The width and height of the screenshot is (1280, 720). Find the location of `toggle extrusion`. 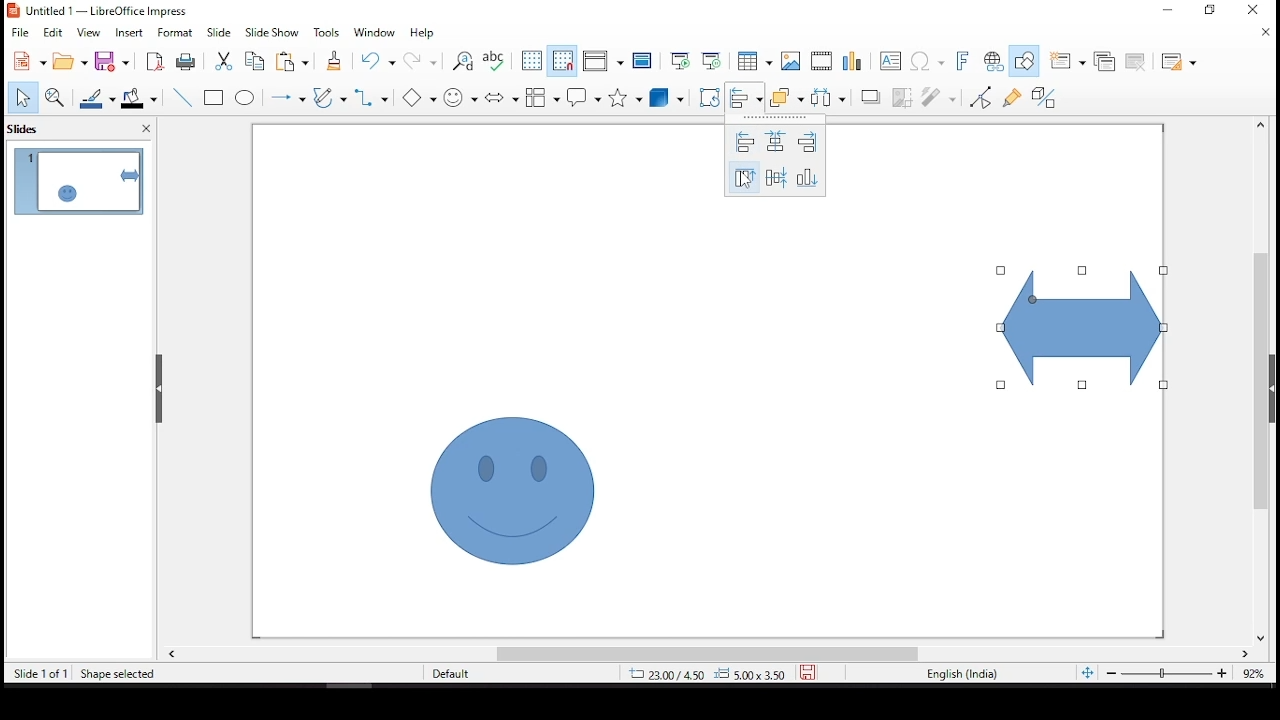

toggle extrusion is located at coordinates (1043, 99).